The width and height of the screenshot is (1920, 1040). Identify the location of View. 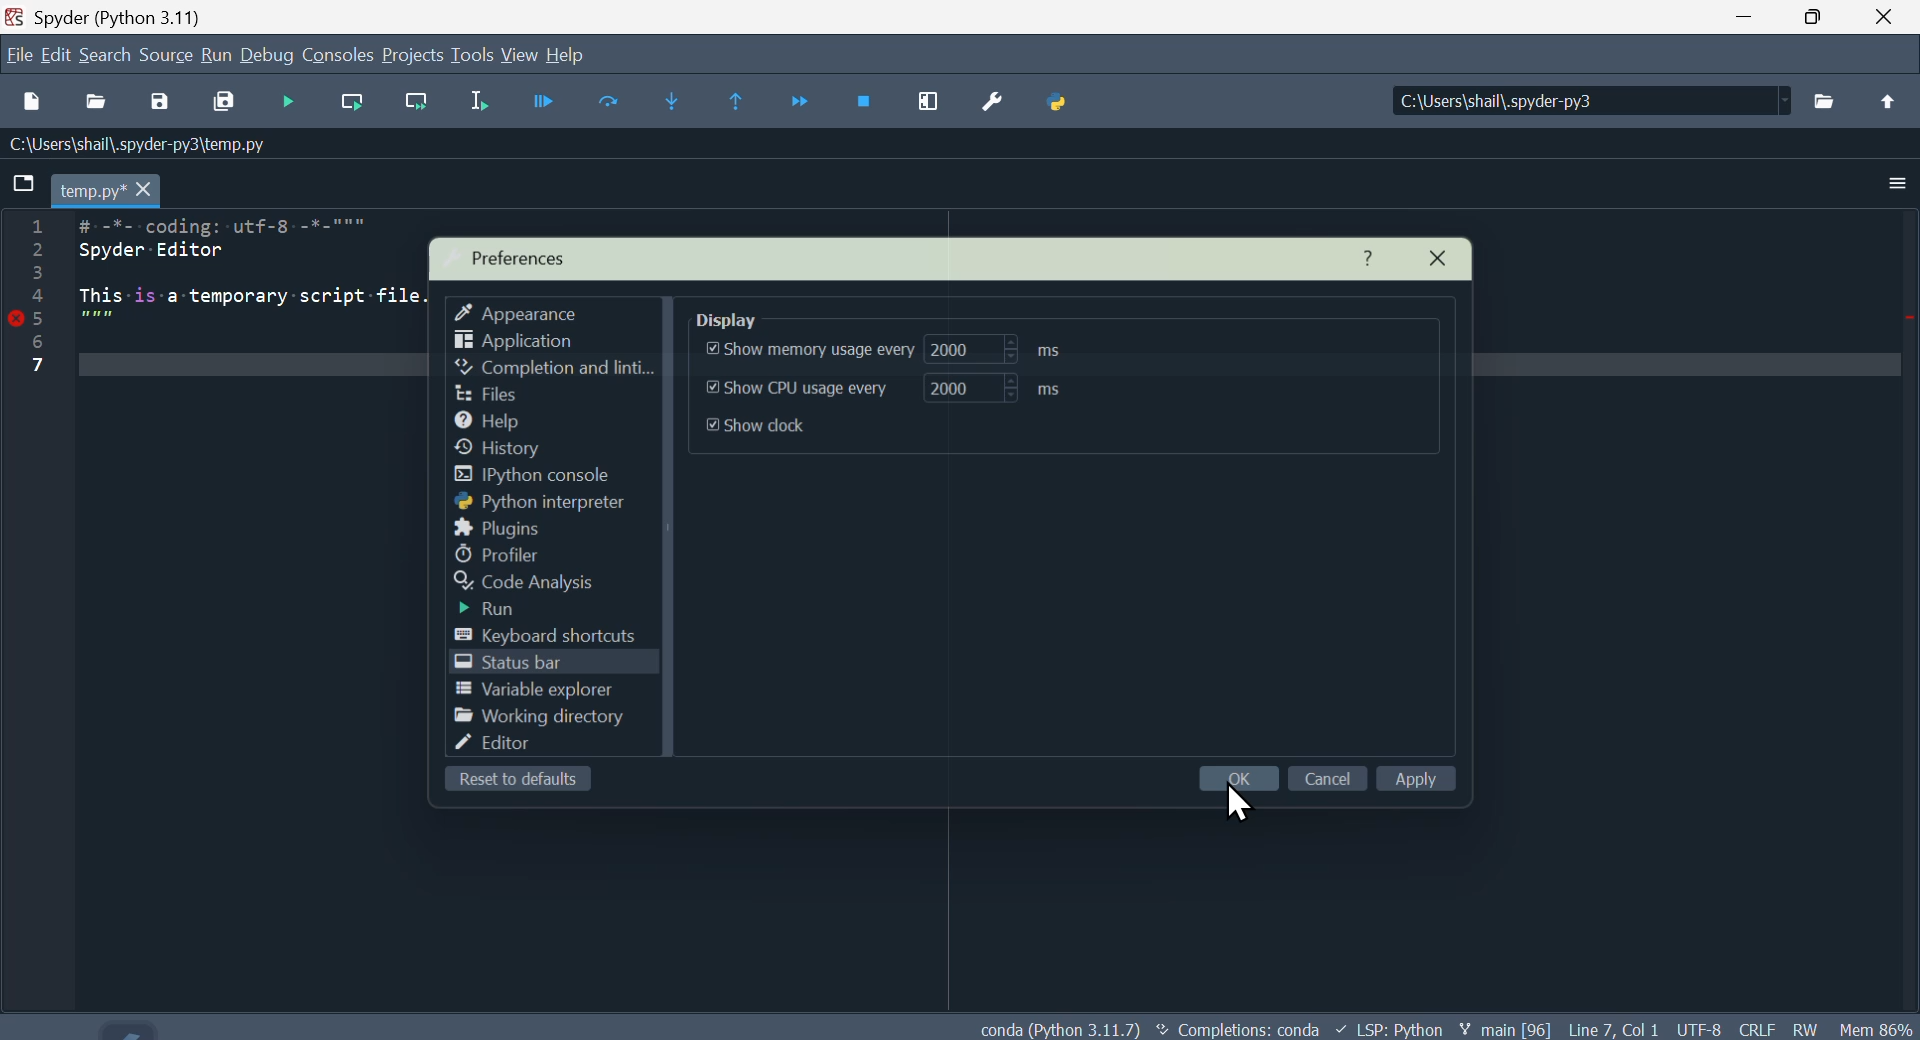
(520, 55).